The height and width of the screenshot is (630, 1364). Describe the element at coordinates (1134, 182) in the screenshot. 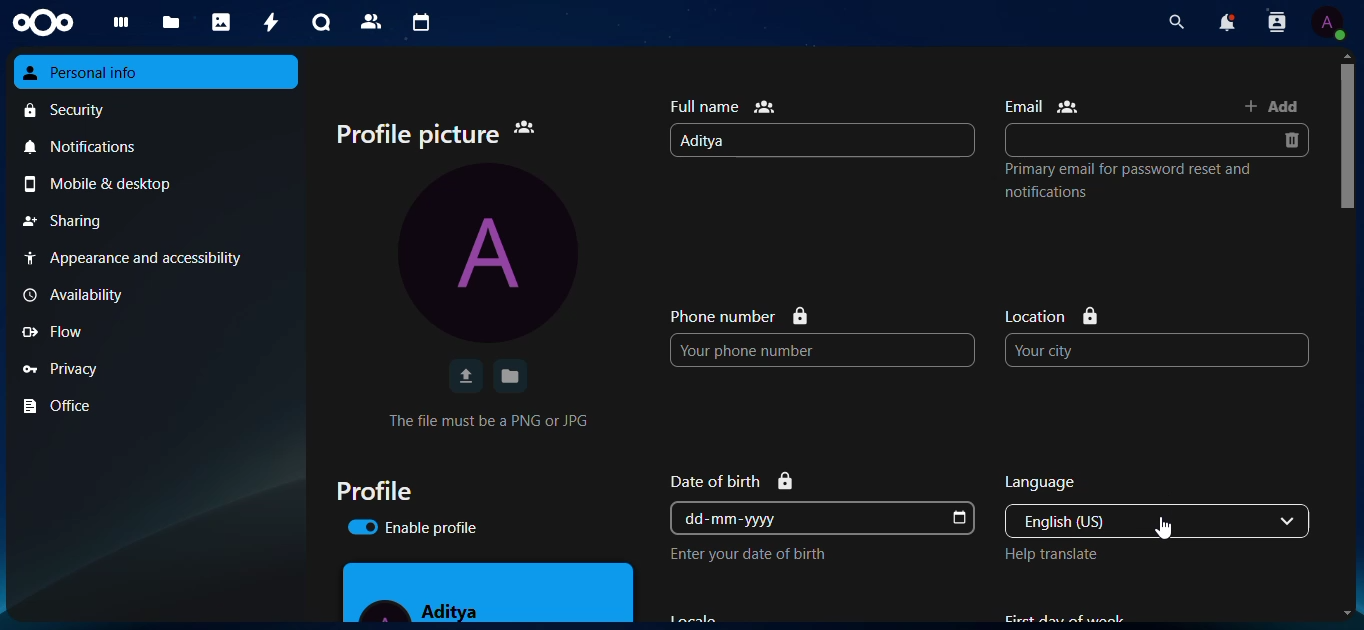

I see `primary email for password reset and notifications.` at that location.